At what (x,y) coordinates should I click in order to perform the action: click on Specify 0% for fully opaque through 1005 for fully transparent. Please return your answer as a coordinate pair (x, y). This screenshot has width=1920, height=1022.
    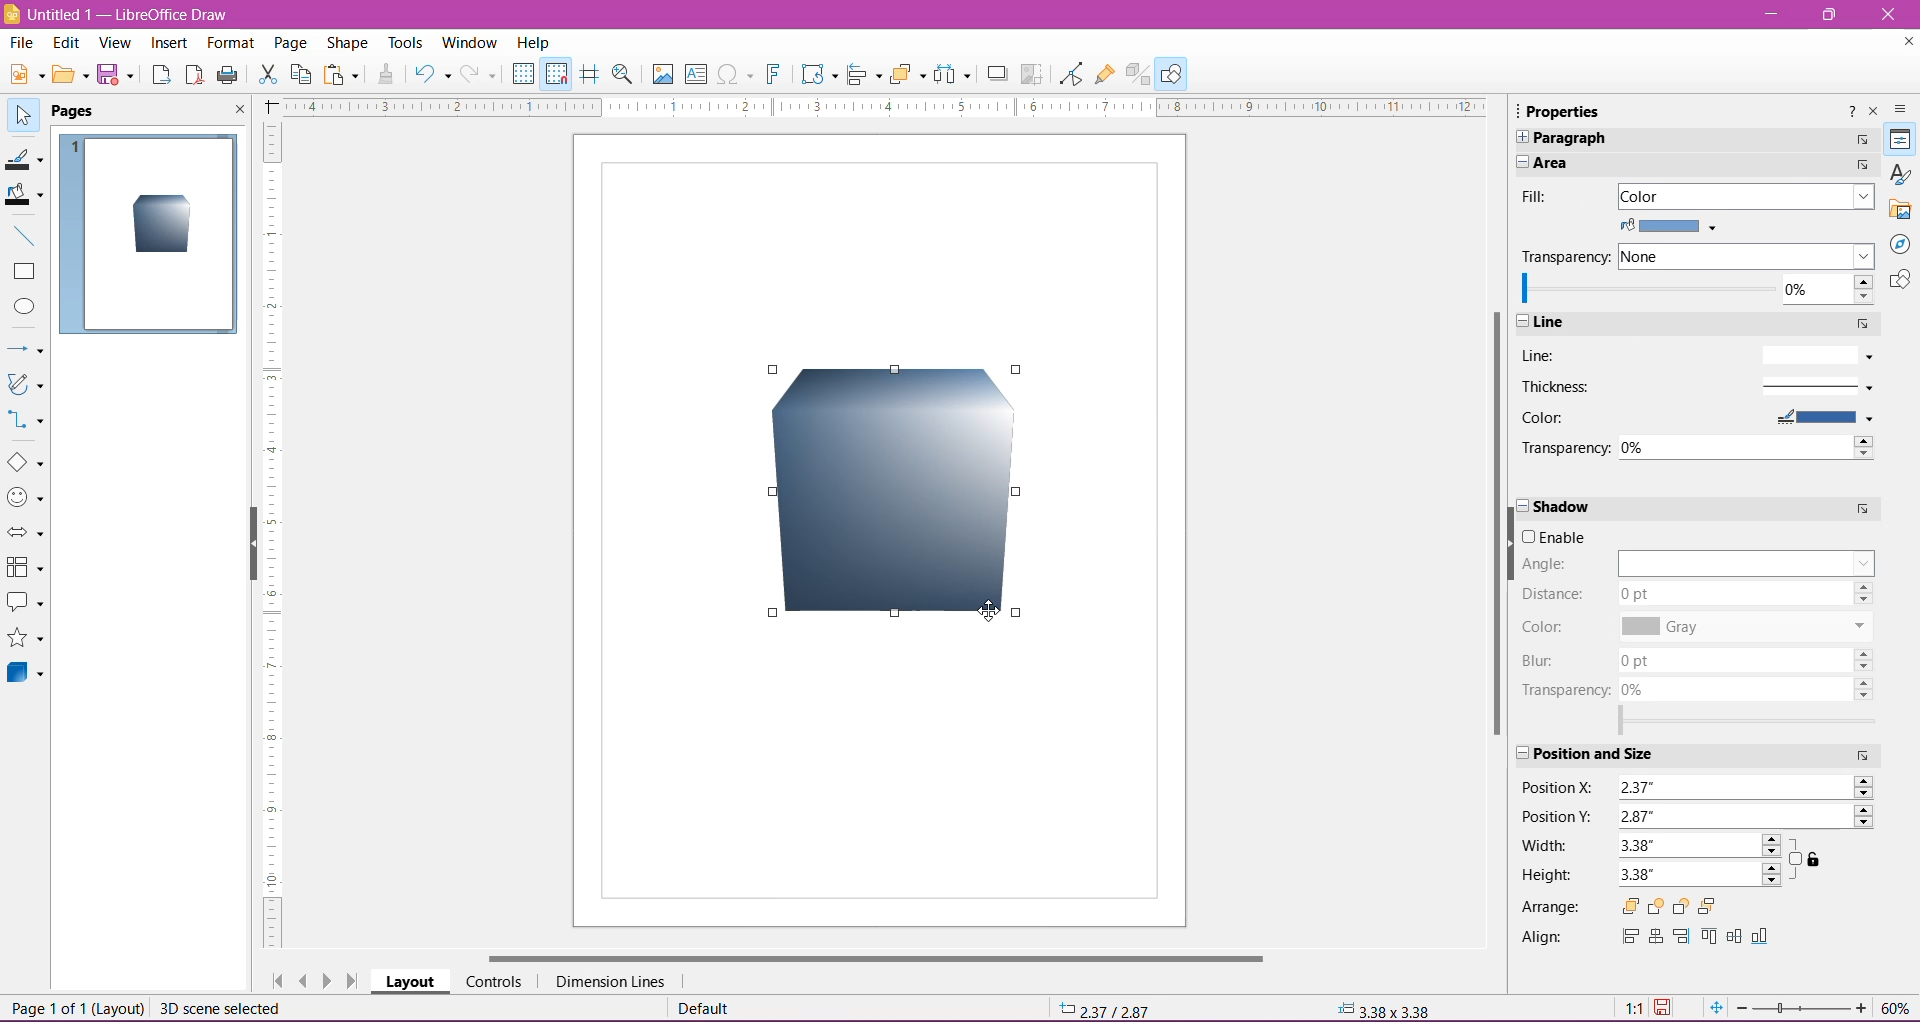
    Looking at the image, I should click on (1696, 289).